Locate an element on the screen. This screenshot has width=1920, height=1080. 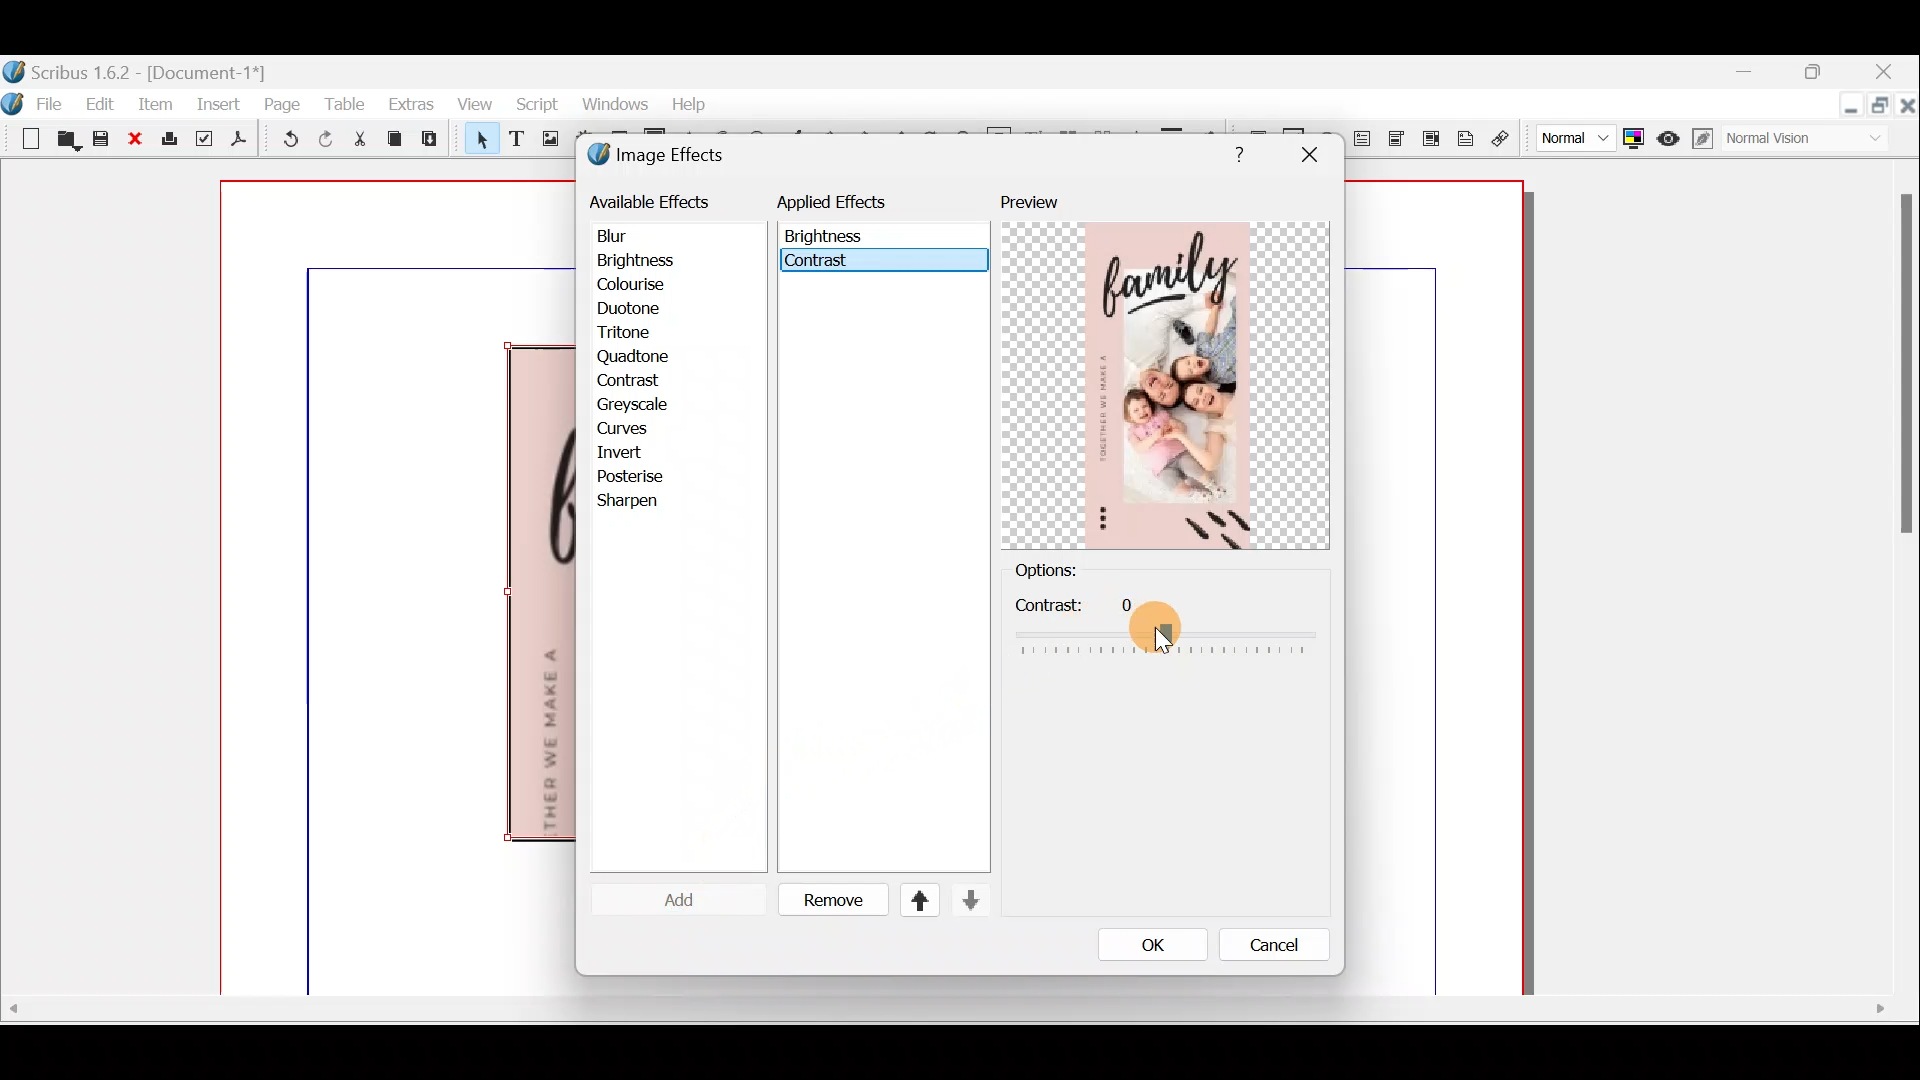
Toggle colour management system is located at coordinates (1634, 134).